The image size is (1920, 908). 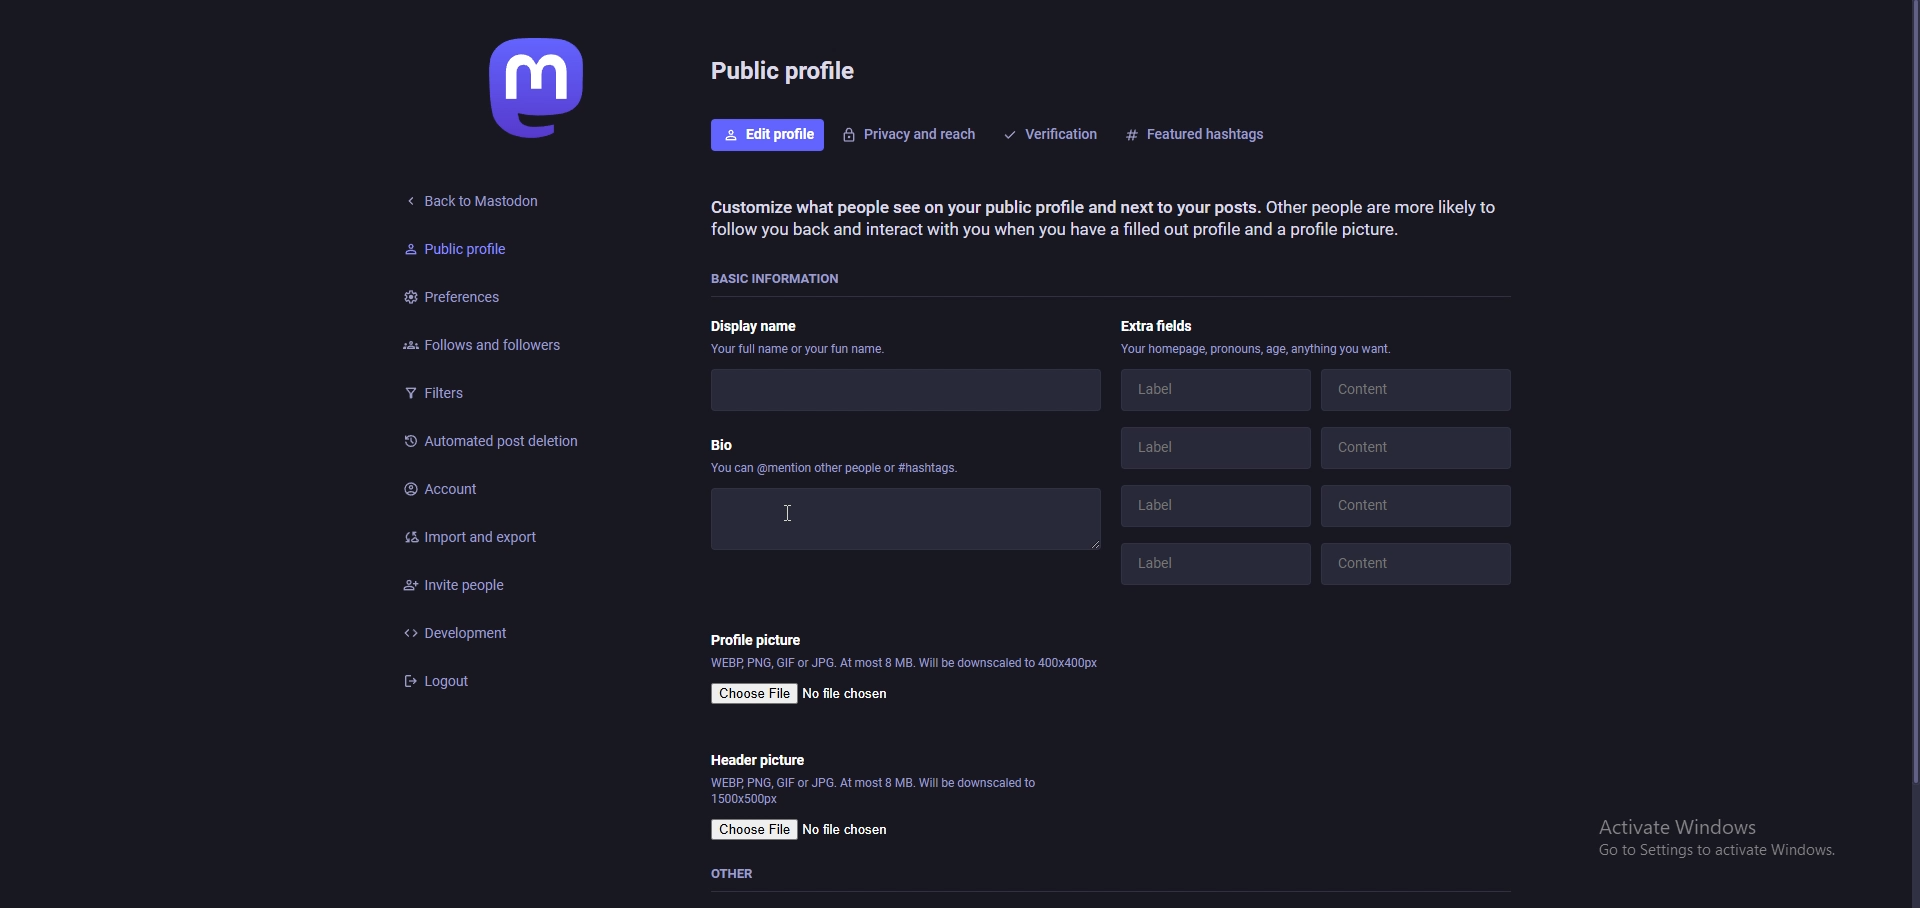 I want to click on extra fields, so click(x=1159, y=324).